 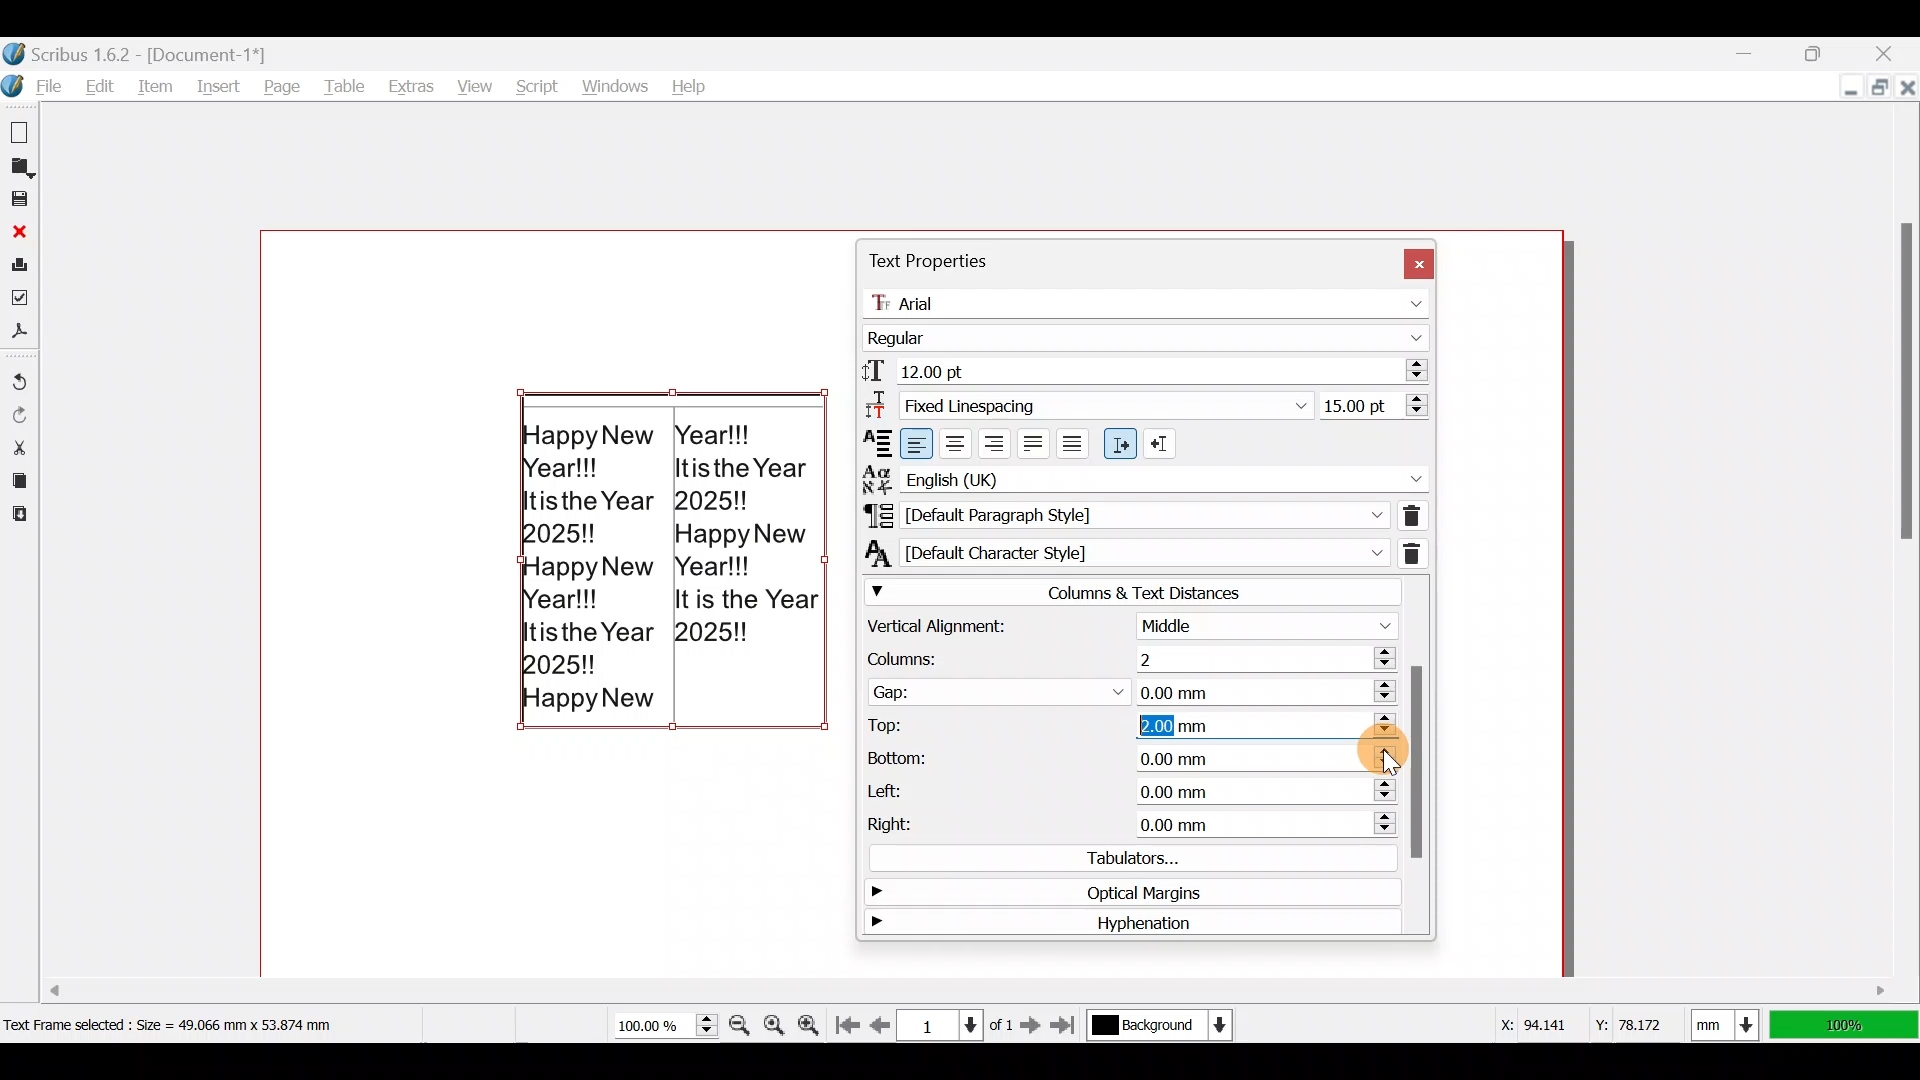 I want to click on Cut, so click(x=19, y=446).